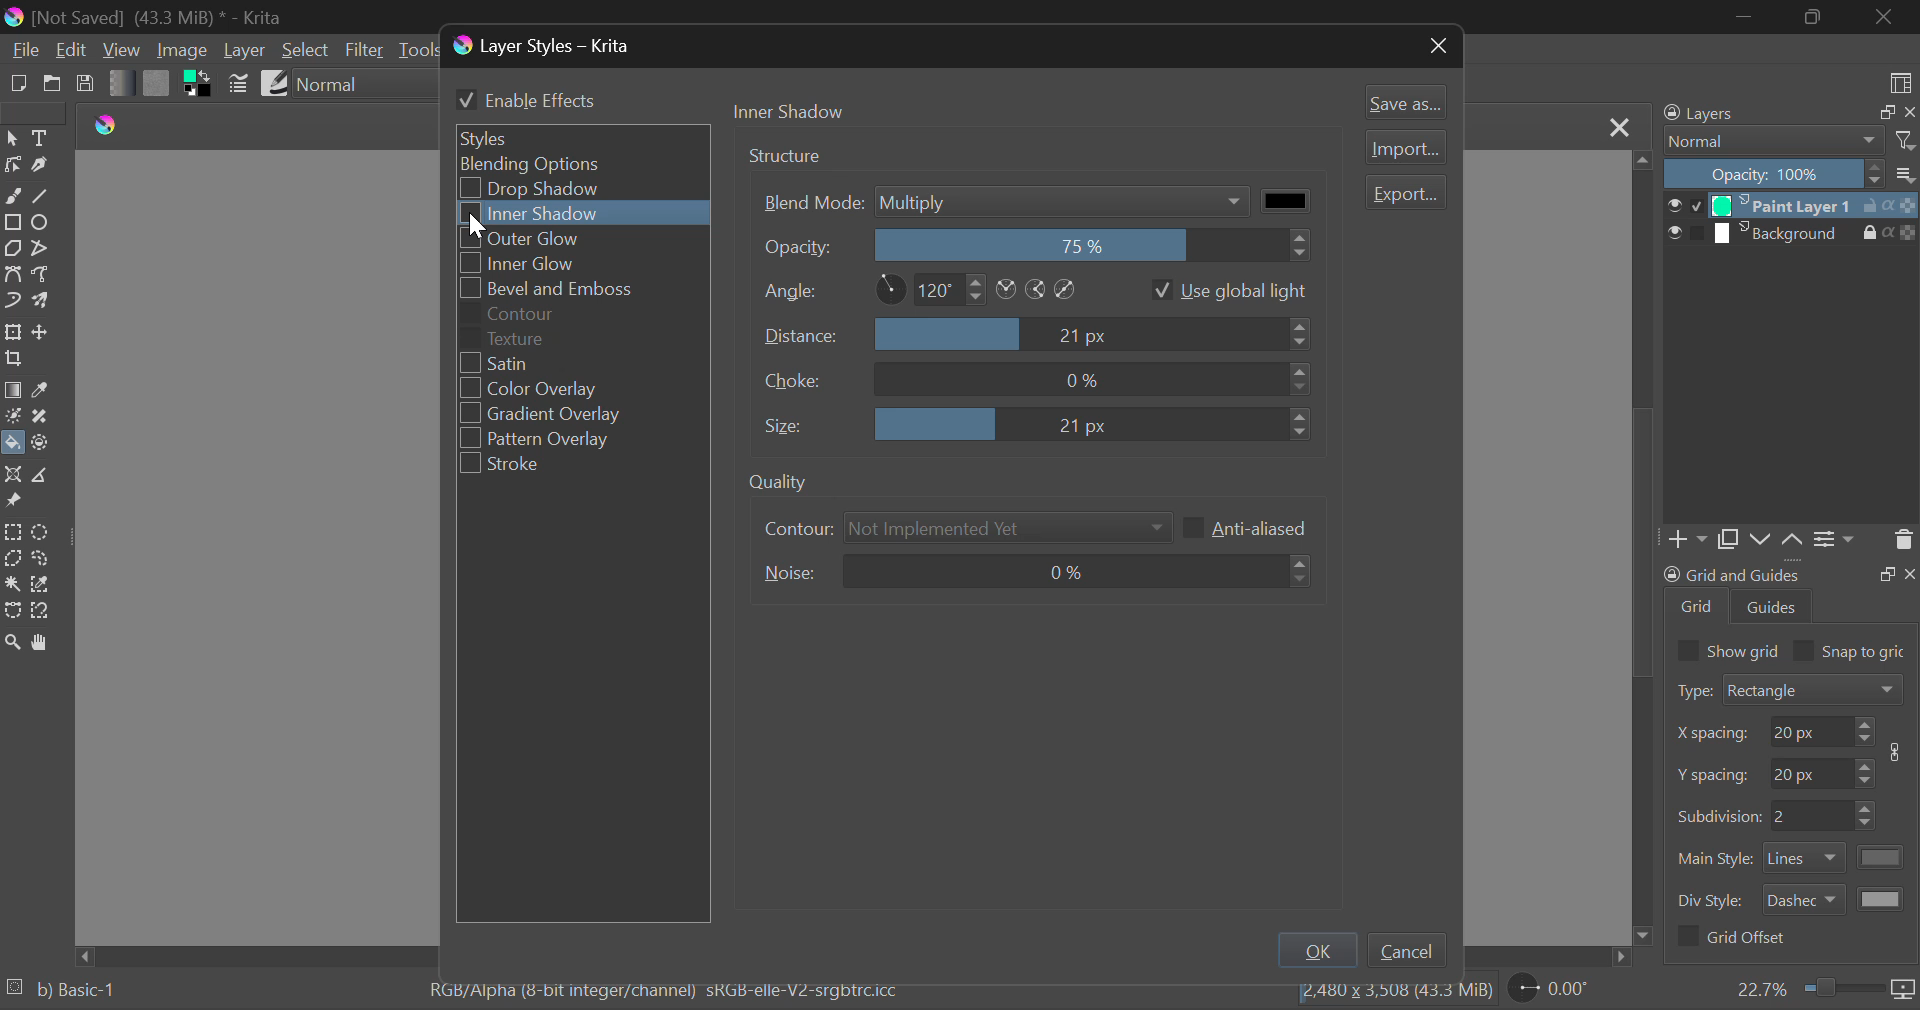  Describe the element at coordinates (1898, 83) in the screenshot. I see `Choose Workspace` at that location.